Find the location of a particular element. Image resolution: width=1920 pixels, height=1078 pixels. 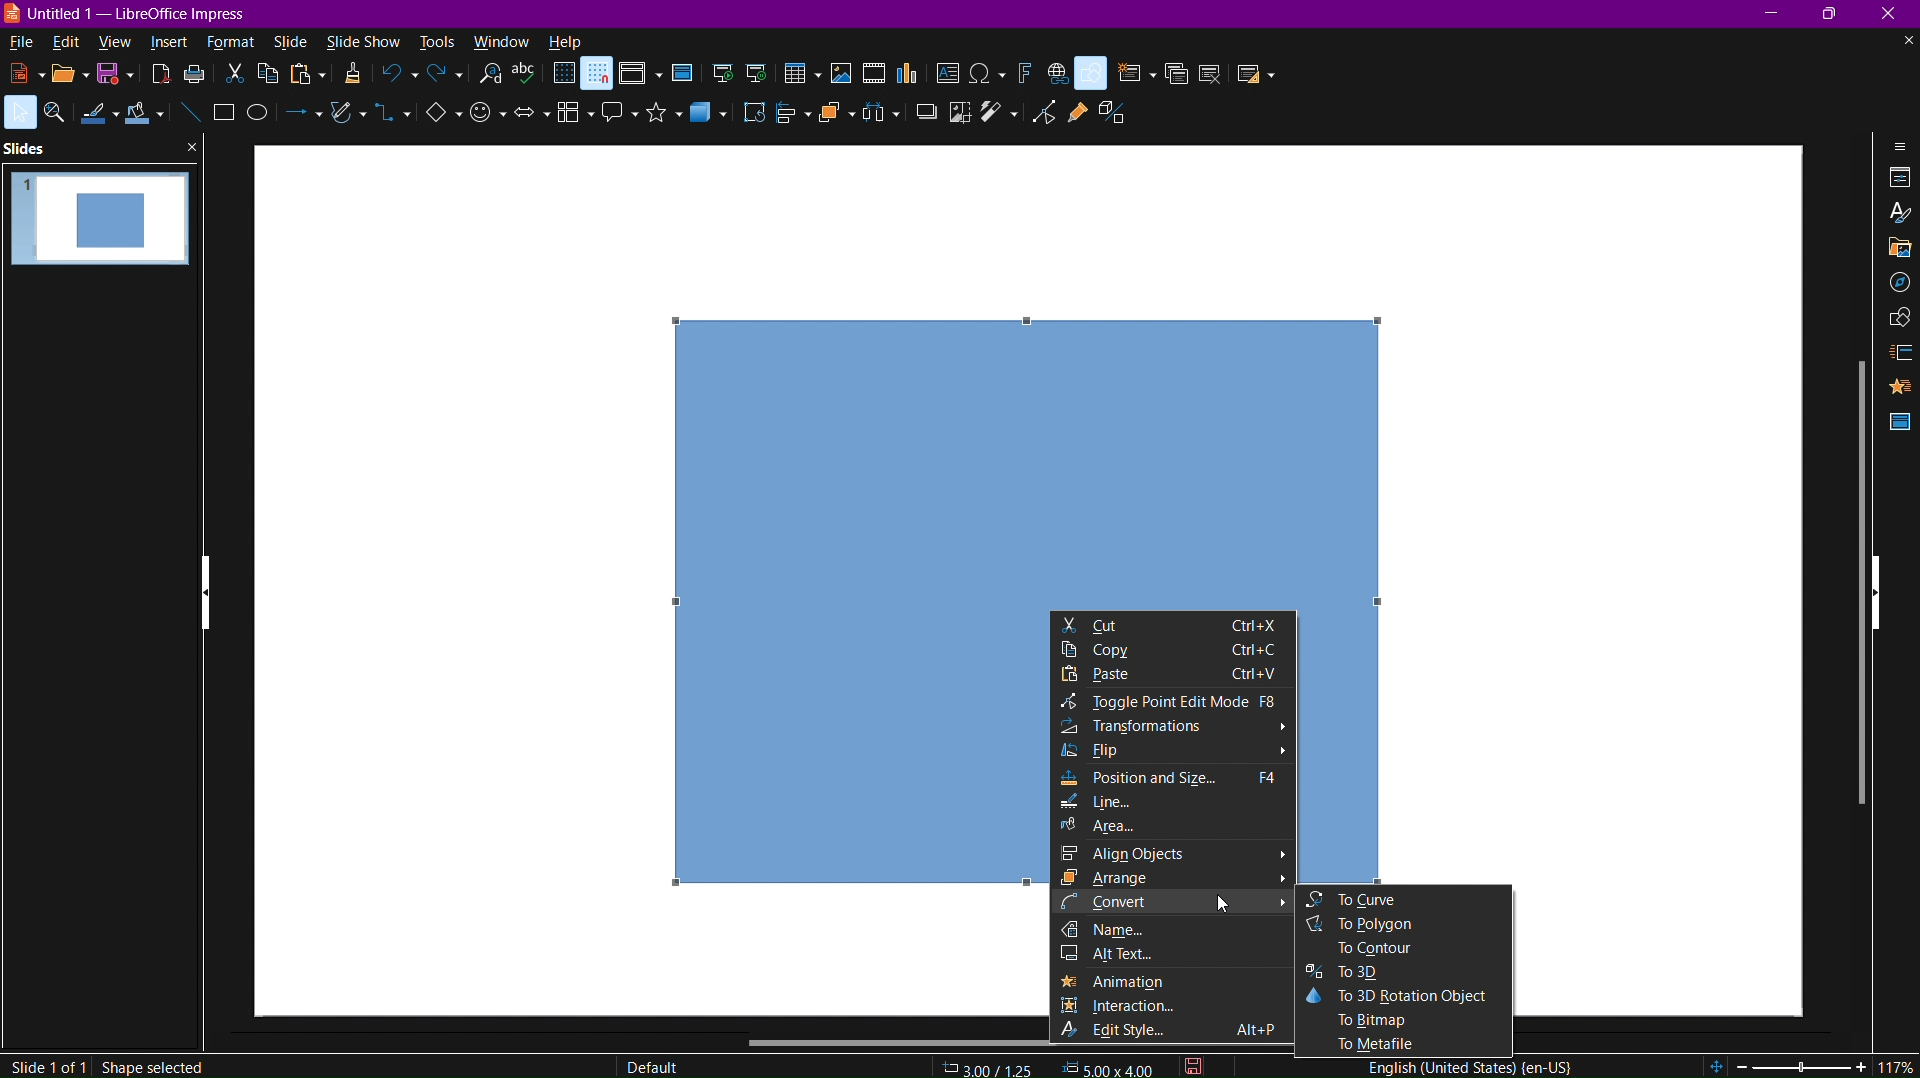

Align Objects is located at coordinates (788, 120).